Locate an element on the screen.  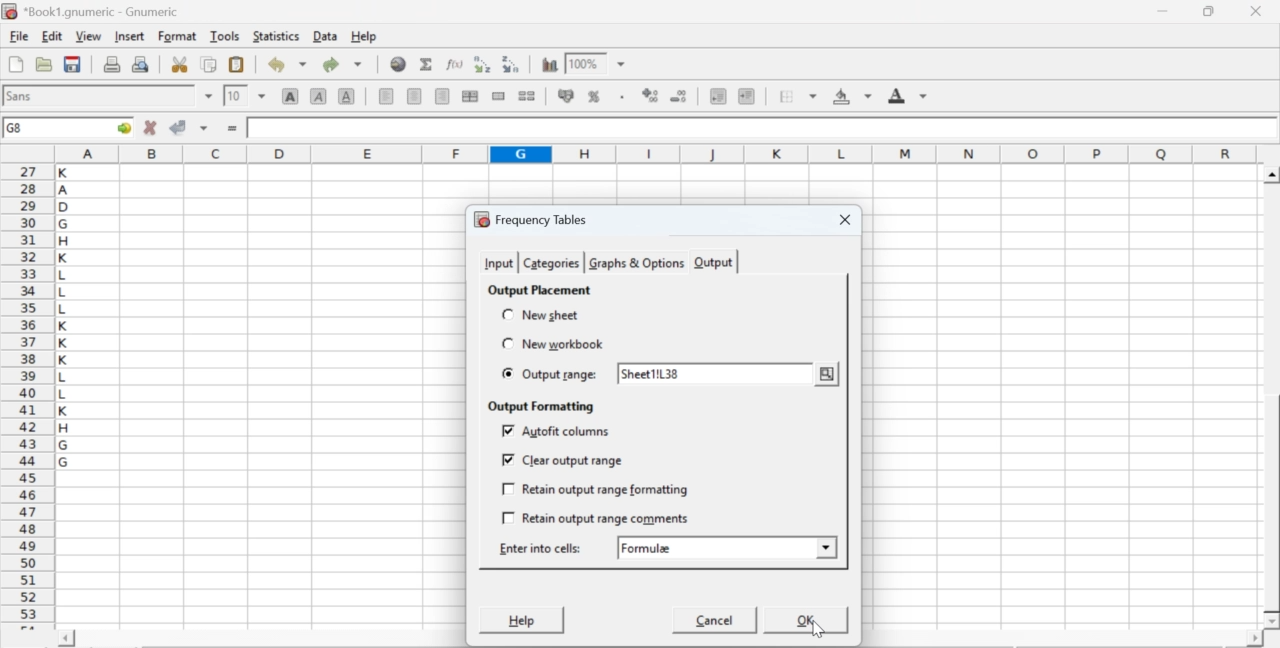
output placement is located at coordinates (538, 290).